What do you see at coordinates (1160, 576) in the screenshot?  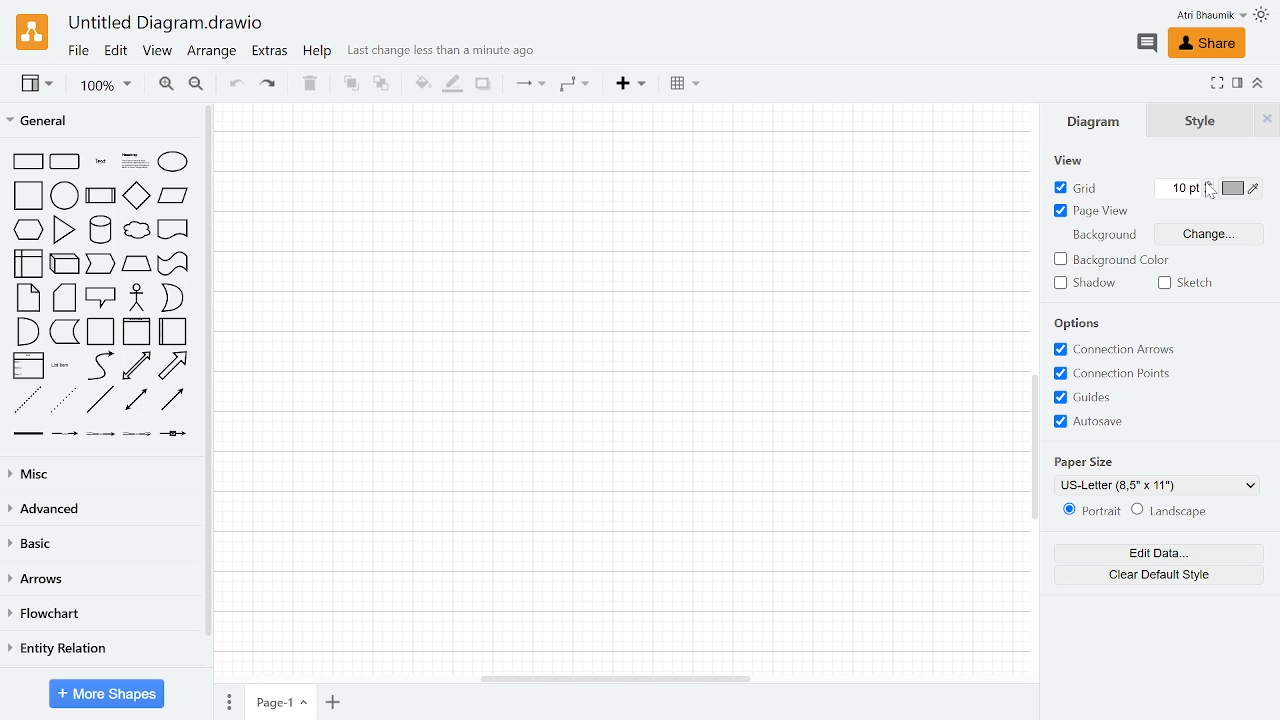 I see `Clear default style` at bounding box center [1160, 576].